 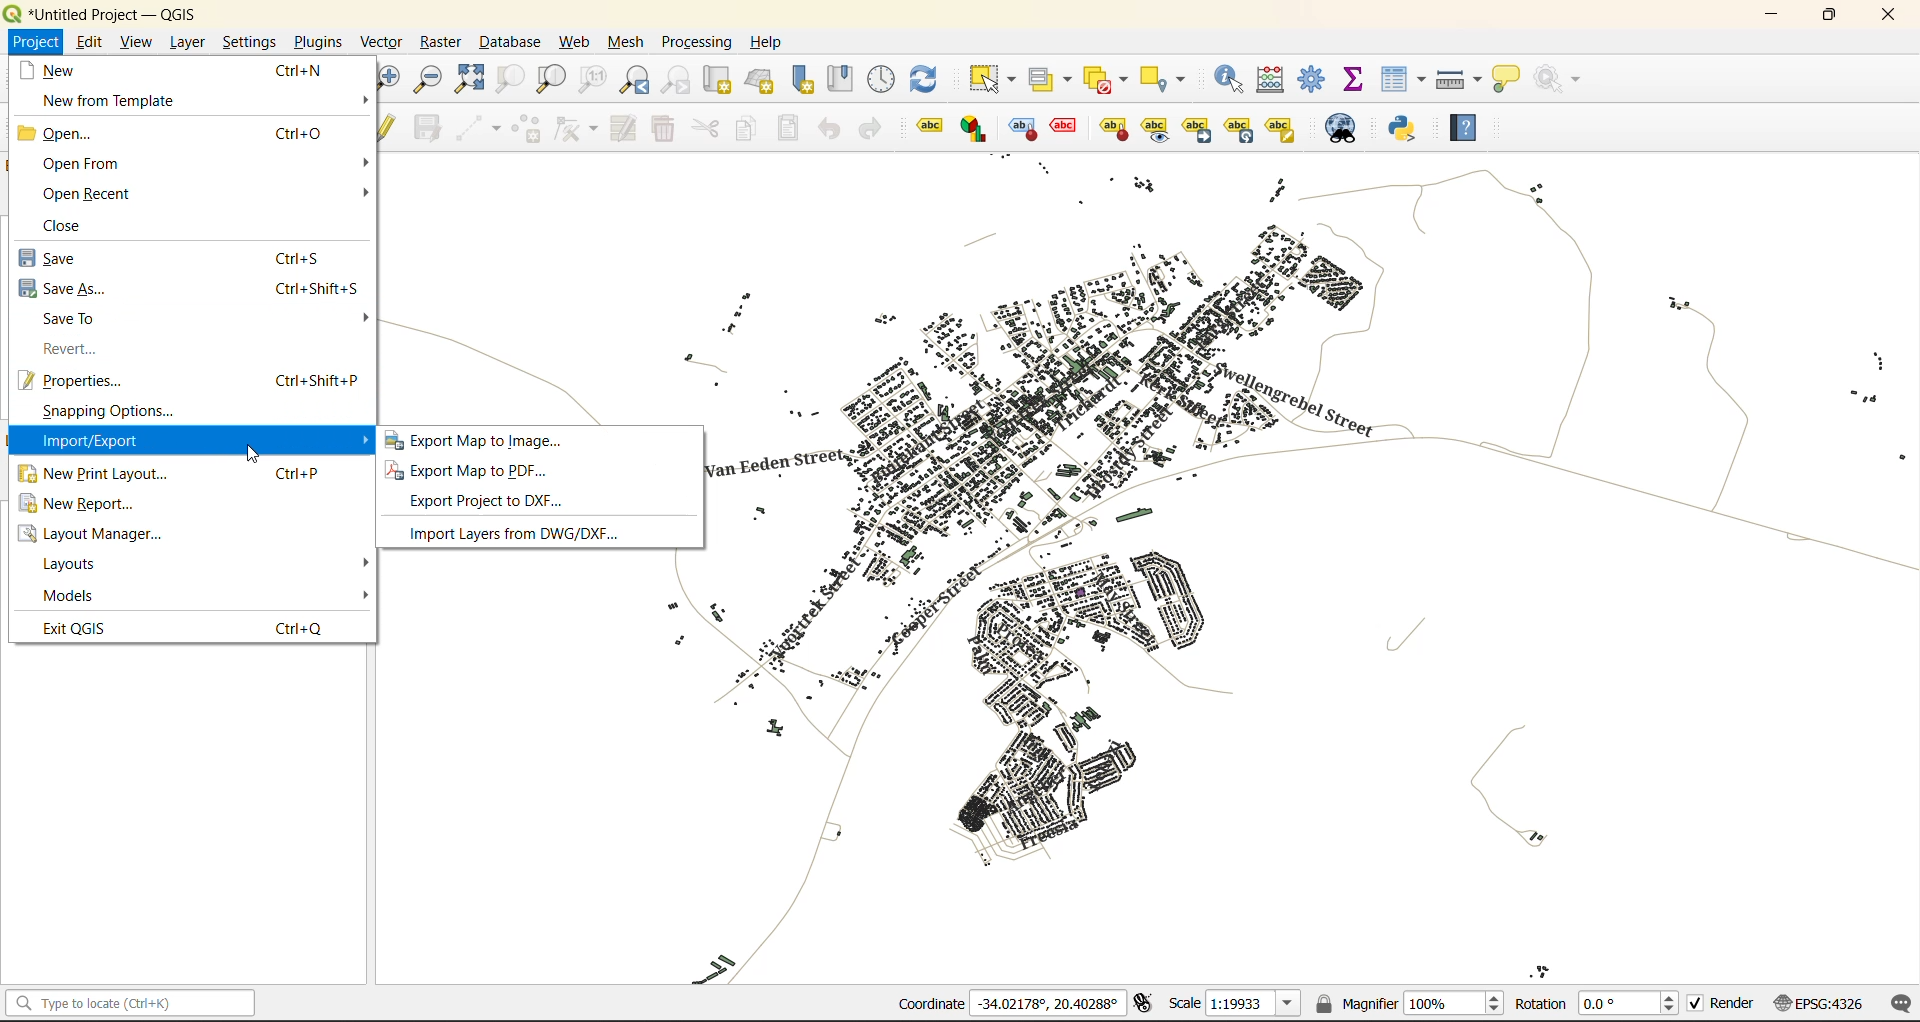 I want to click on  toggle display, so click(x=1018, y=128).